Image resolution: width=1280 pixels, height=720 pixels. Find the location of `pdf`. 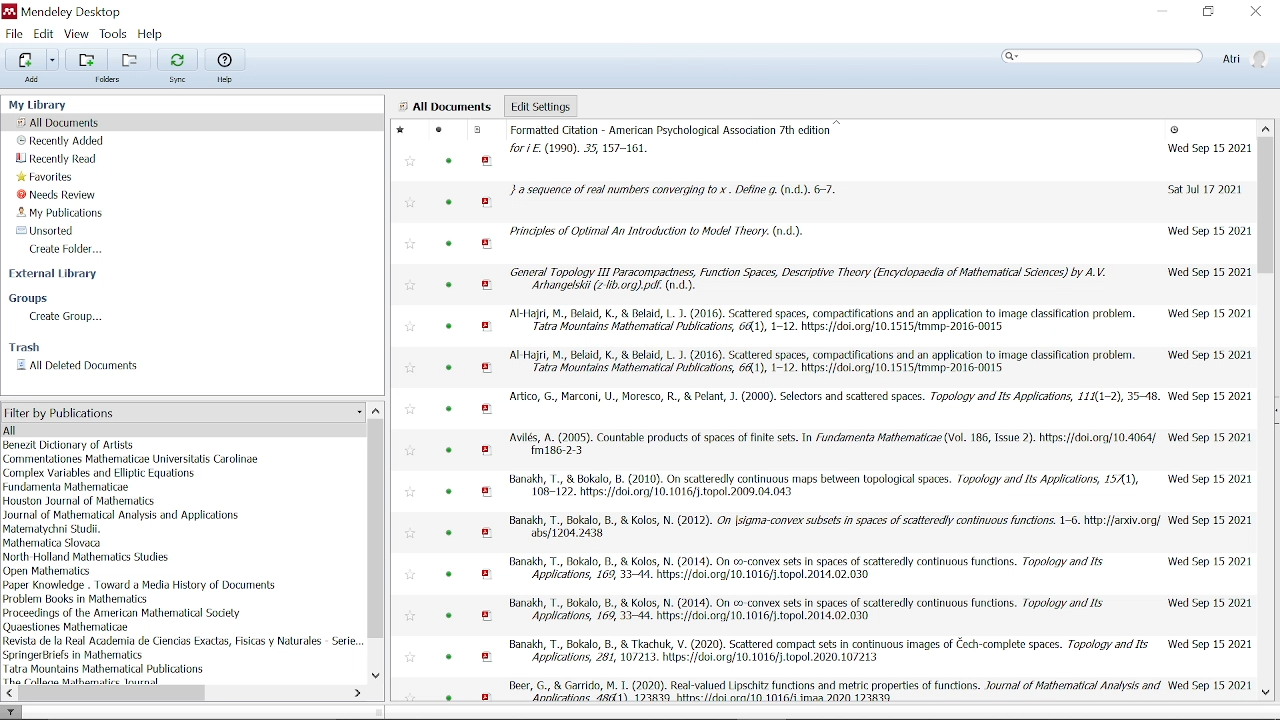

pdf is located at coordinates (489, 245).